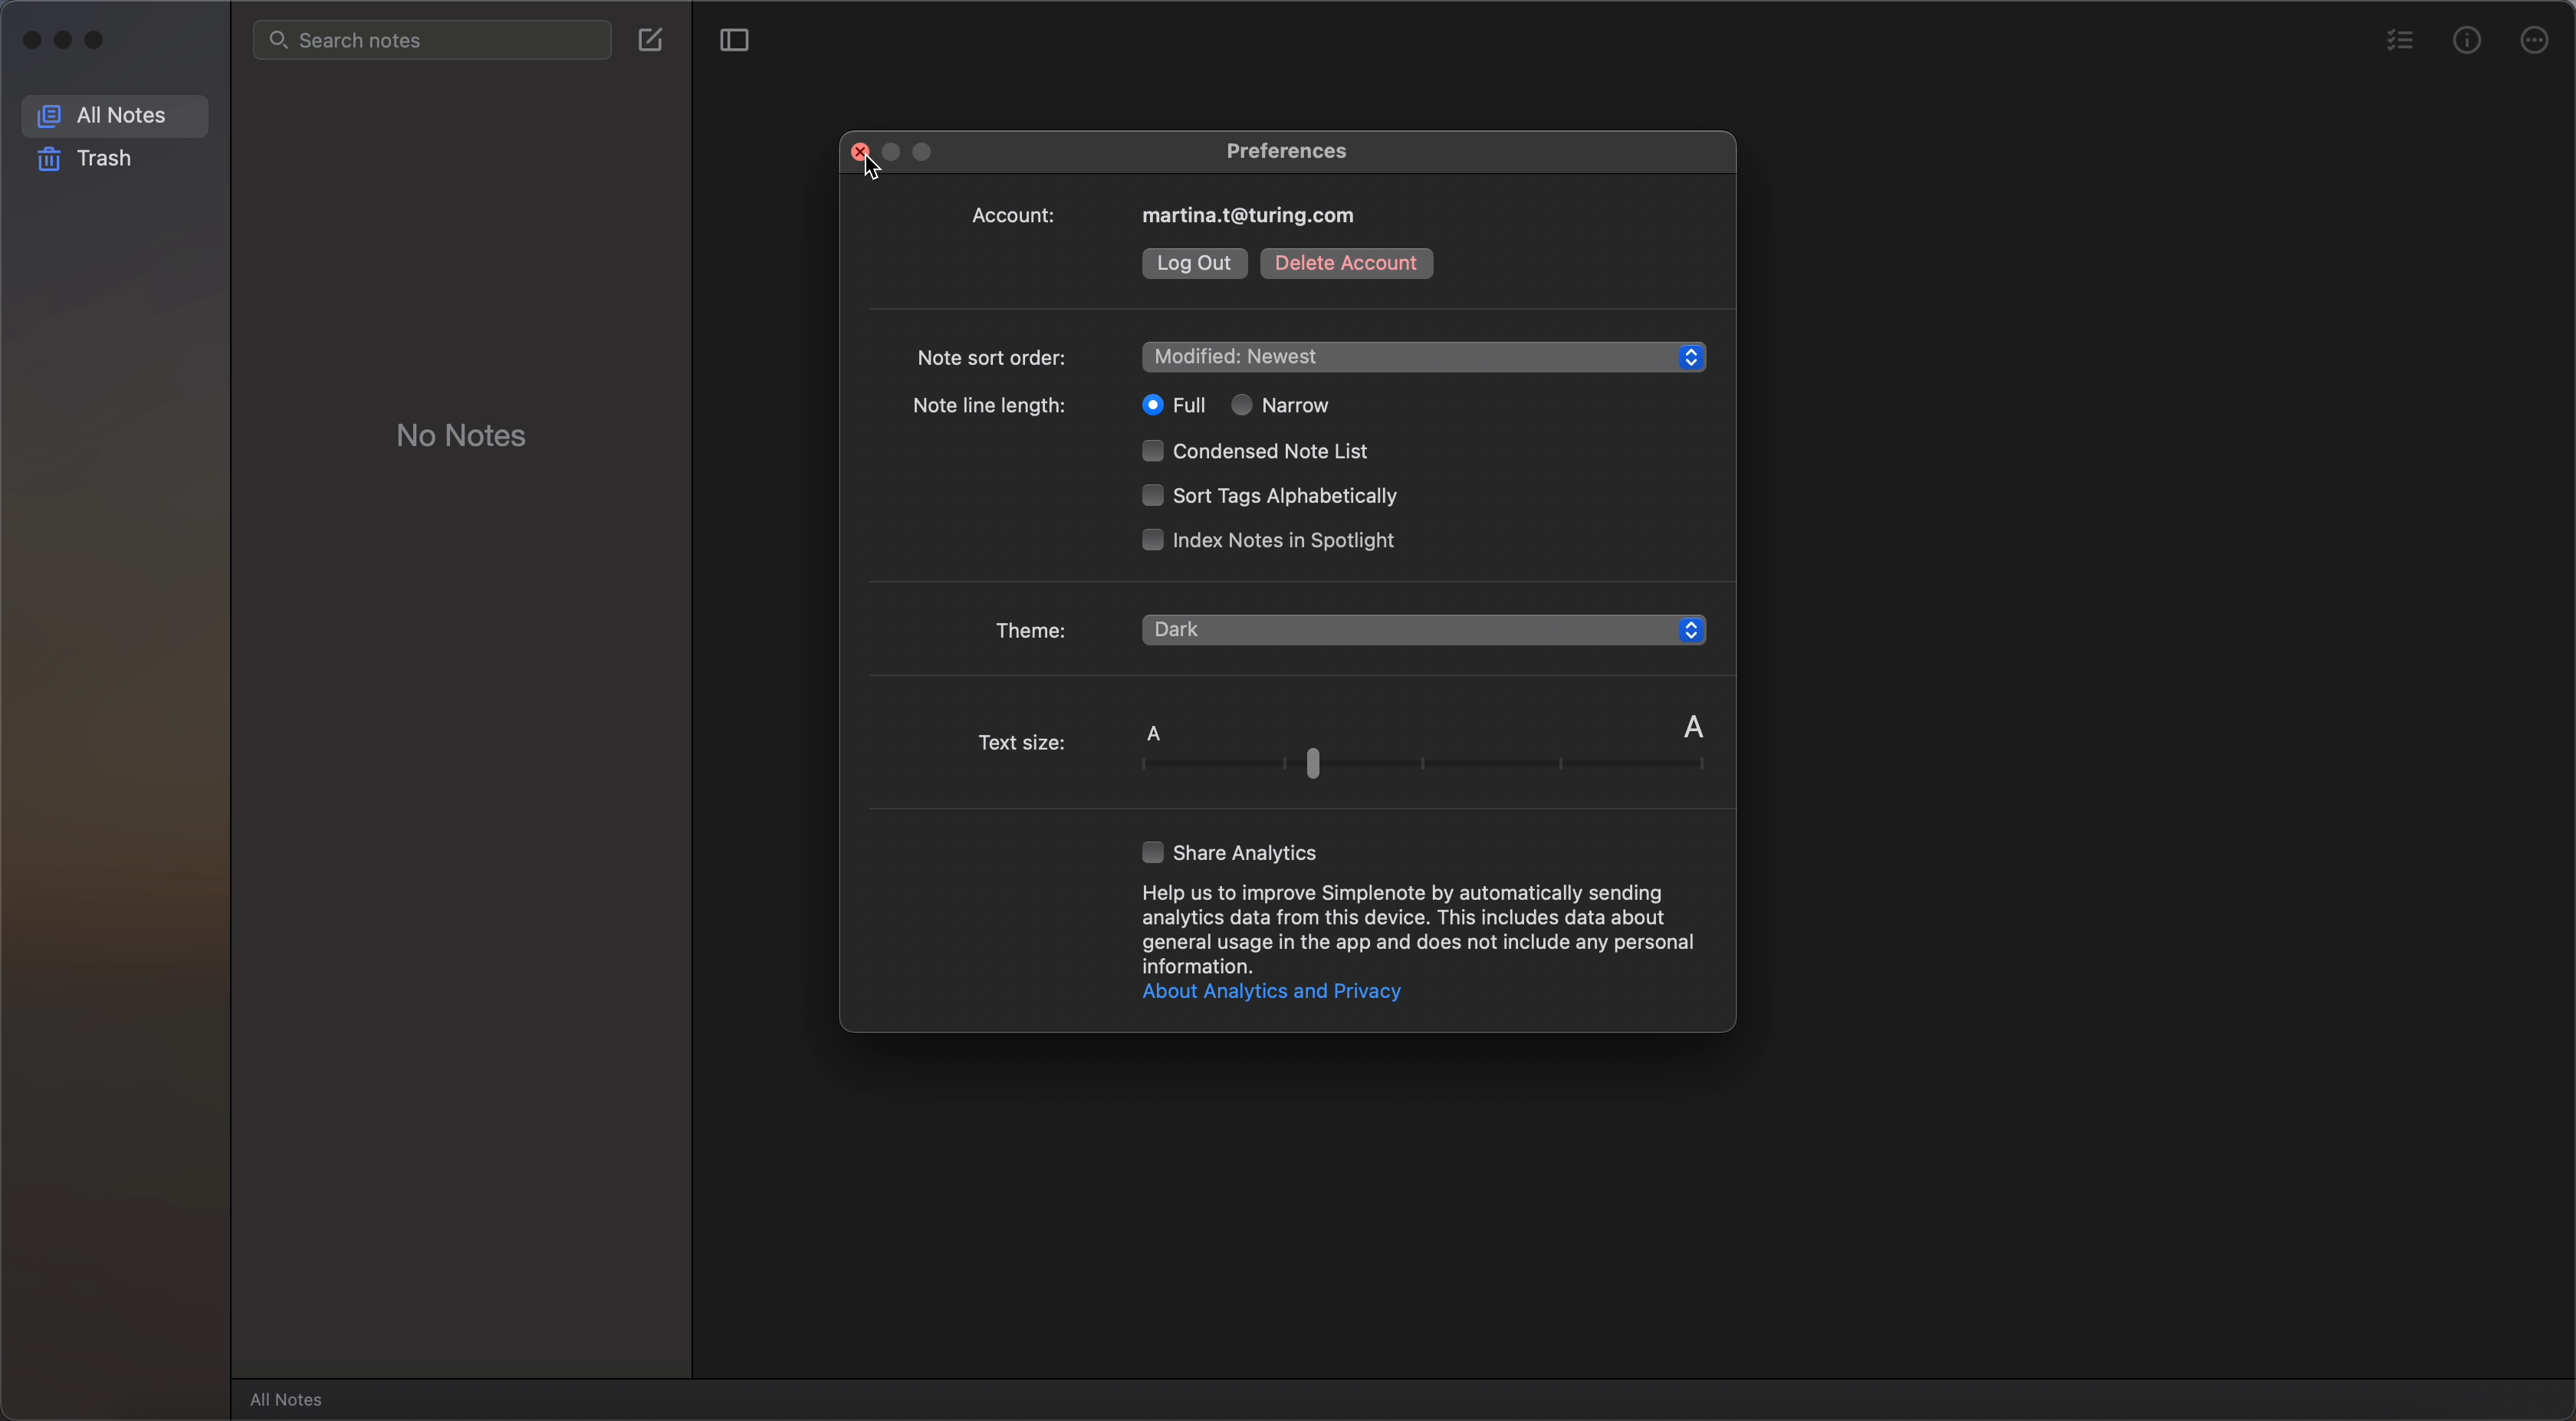  Describe the element at coordinates (1311, 356) in the screenshot. I see `note sort order` at that location.